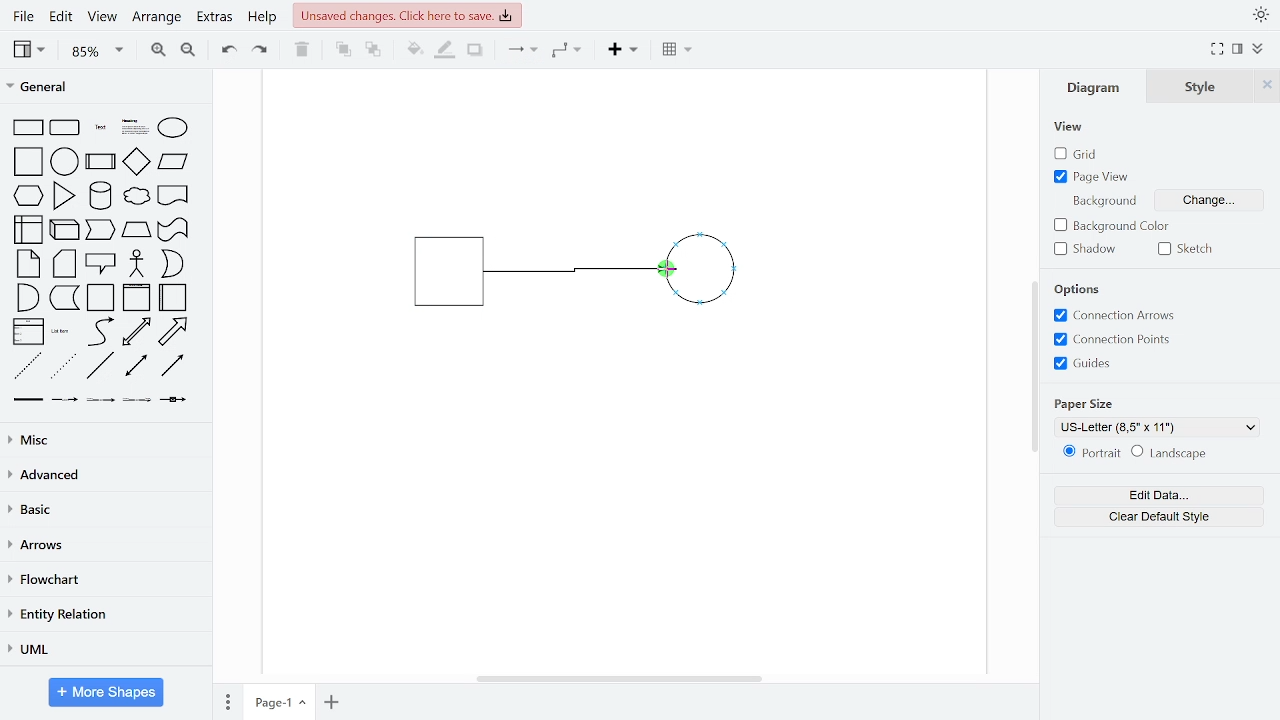  I want to click on misc, so click(102, 439).